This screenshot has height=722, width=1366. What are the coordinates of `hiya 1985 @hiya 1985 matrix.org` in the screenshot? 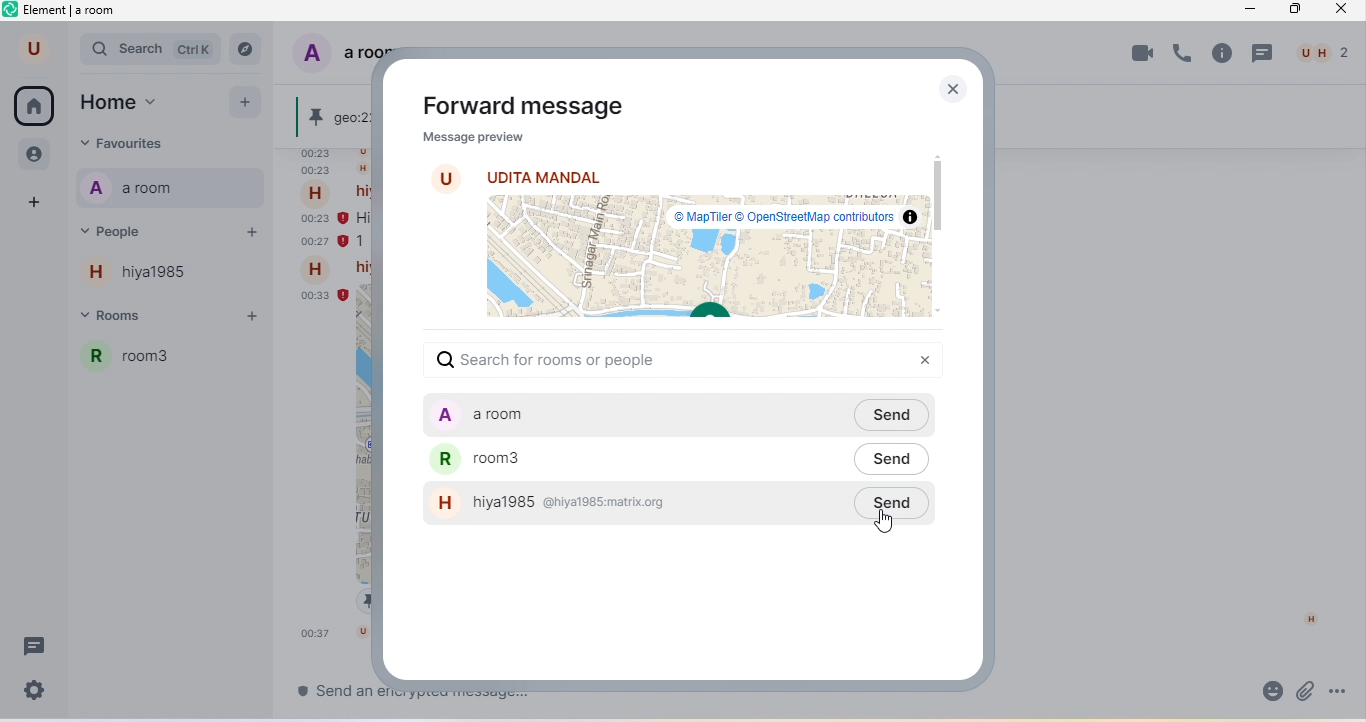 It's located at (634, 503).